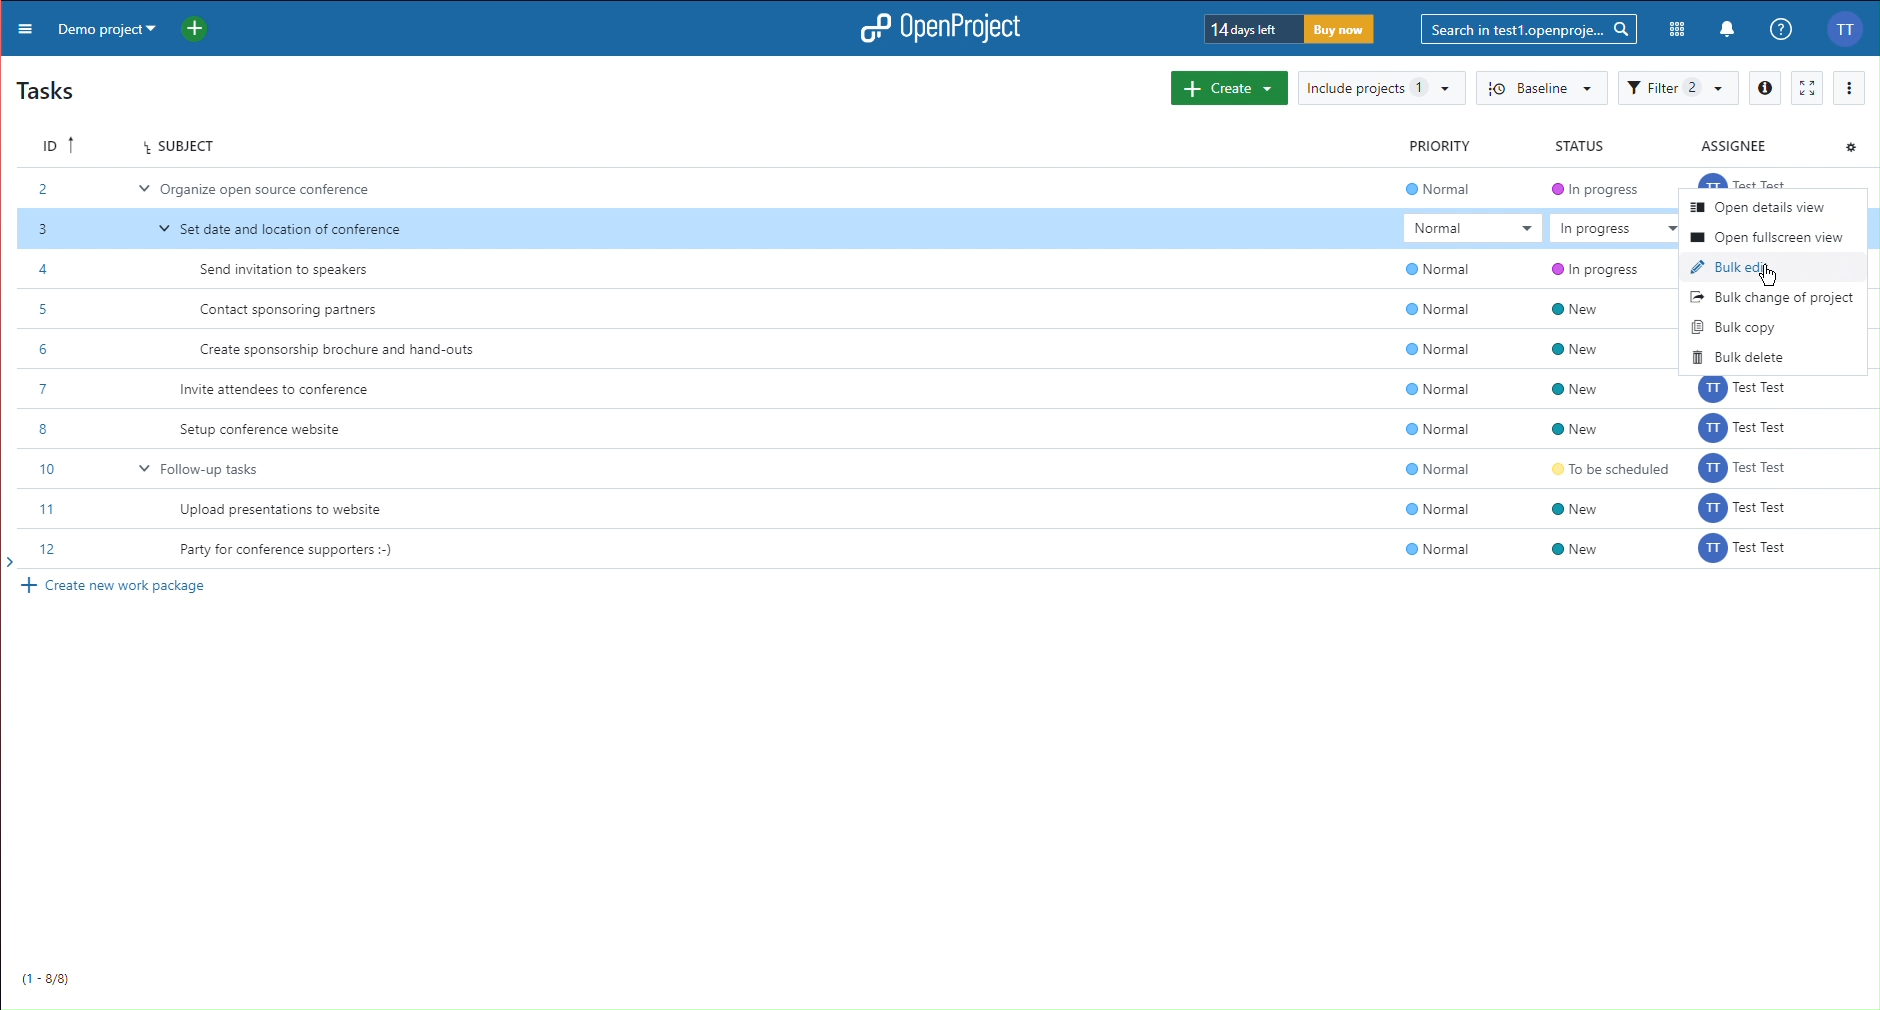 Image resolution: width=1880 pixels, height=1010 pixels. Describe the element at coordinates (1742, 144) in the screenshot. I see `Assignee` at that location.